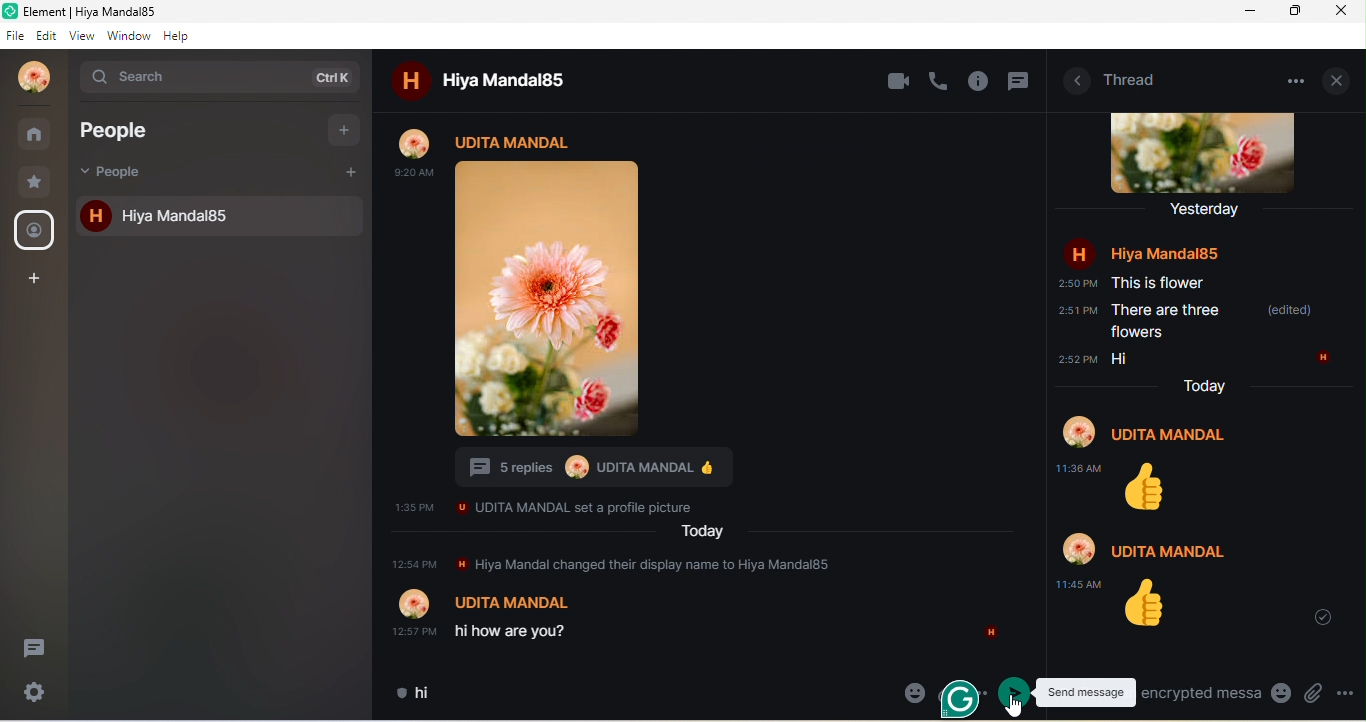 The width and height of the screenshot is (1366, 722). I want to click on close, so click(1339, 78).